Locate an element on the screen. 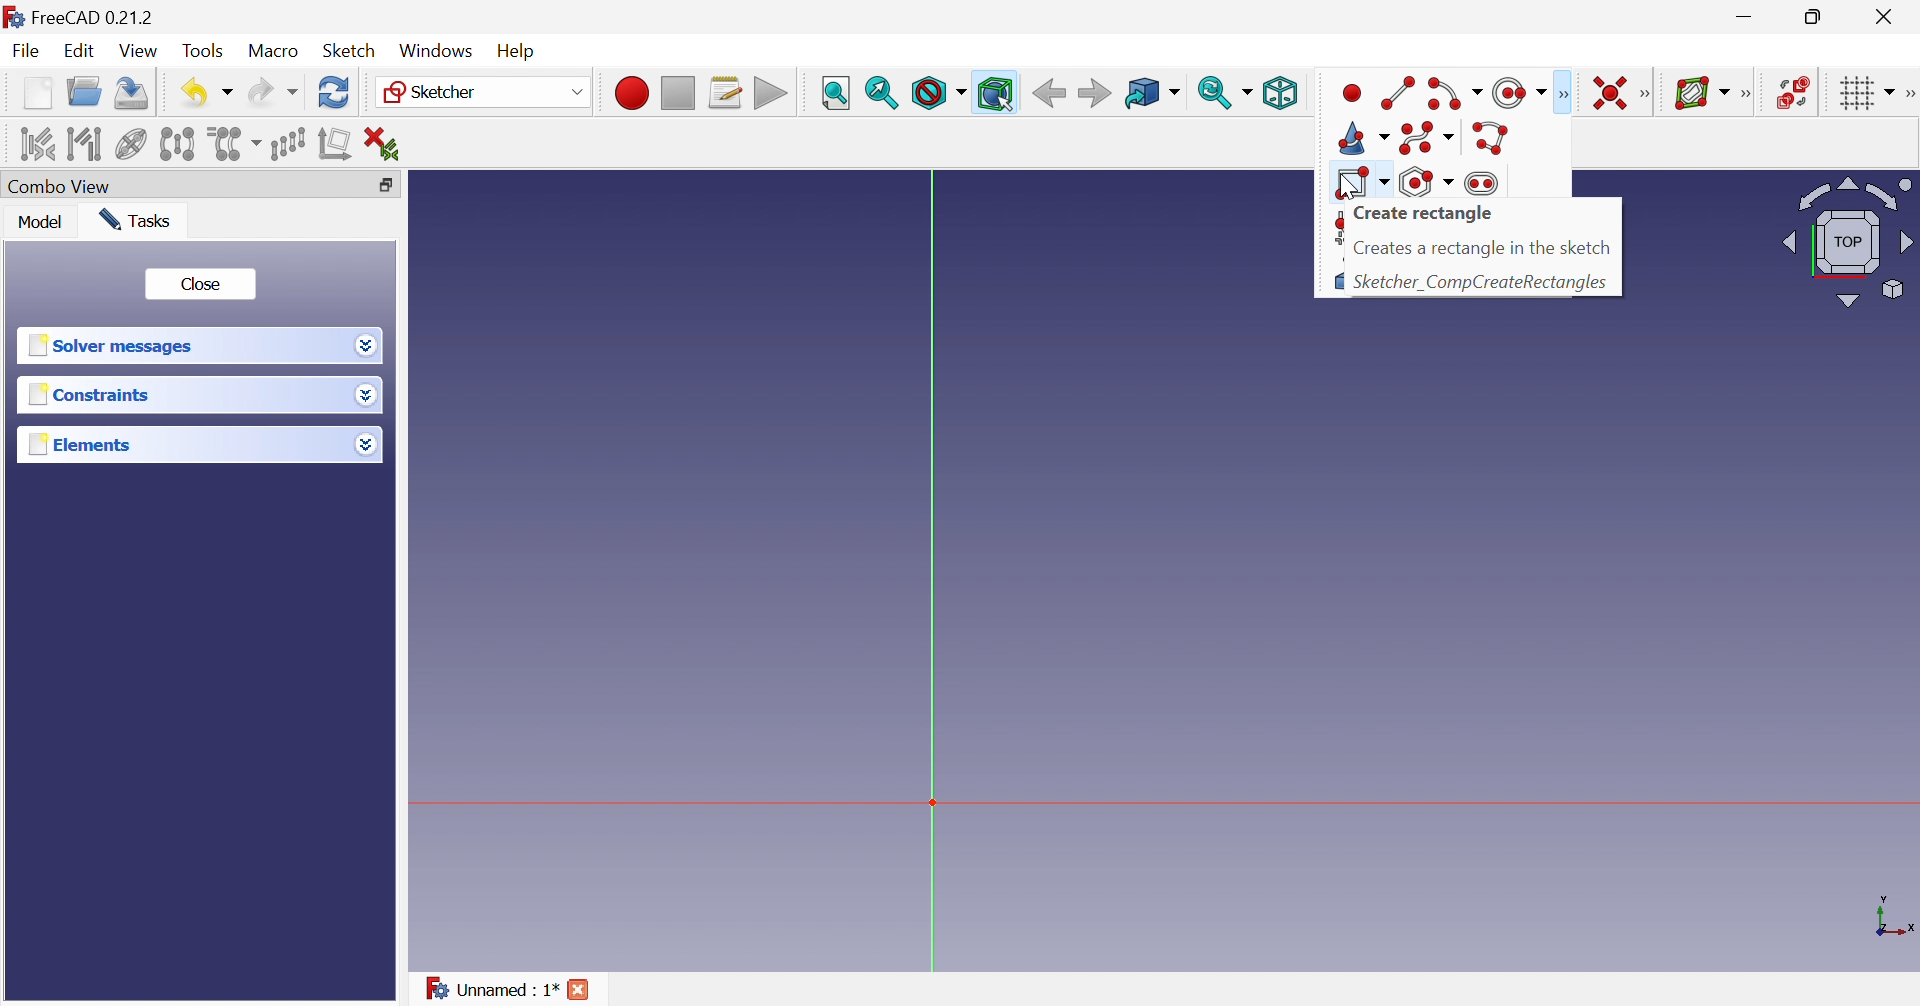  Drop down is located at coordinates (367, 446).